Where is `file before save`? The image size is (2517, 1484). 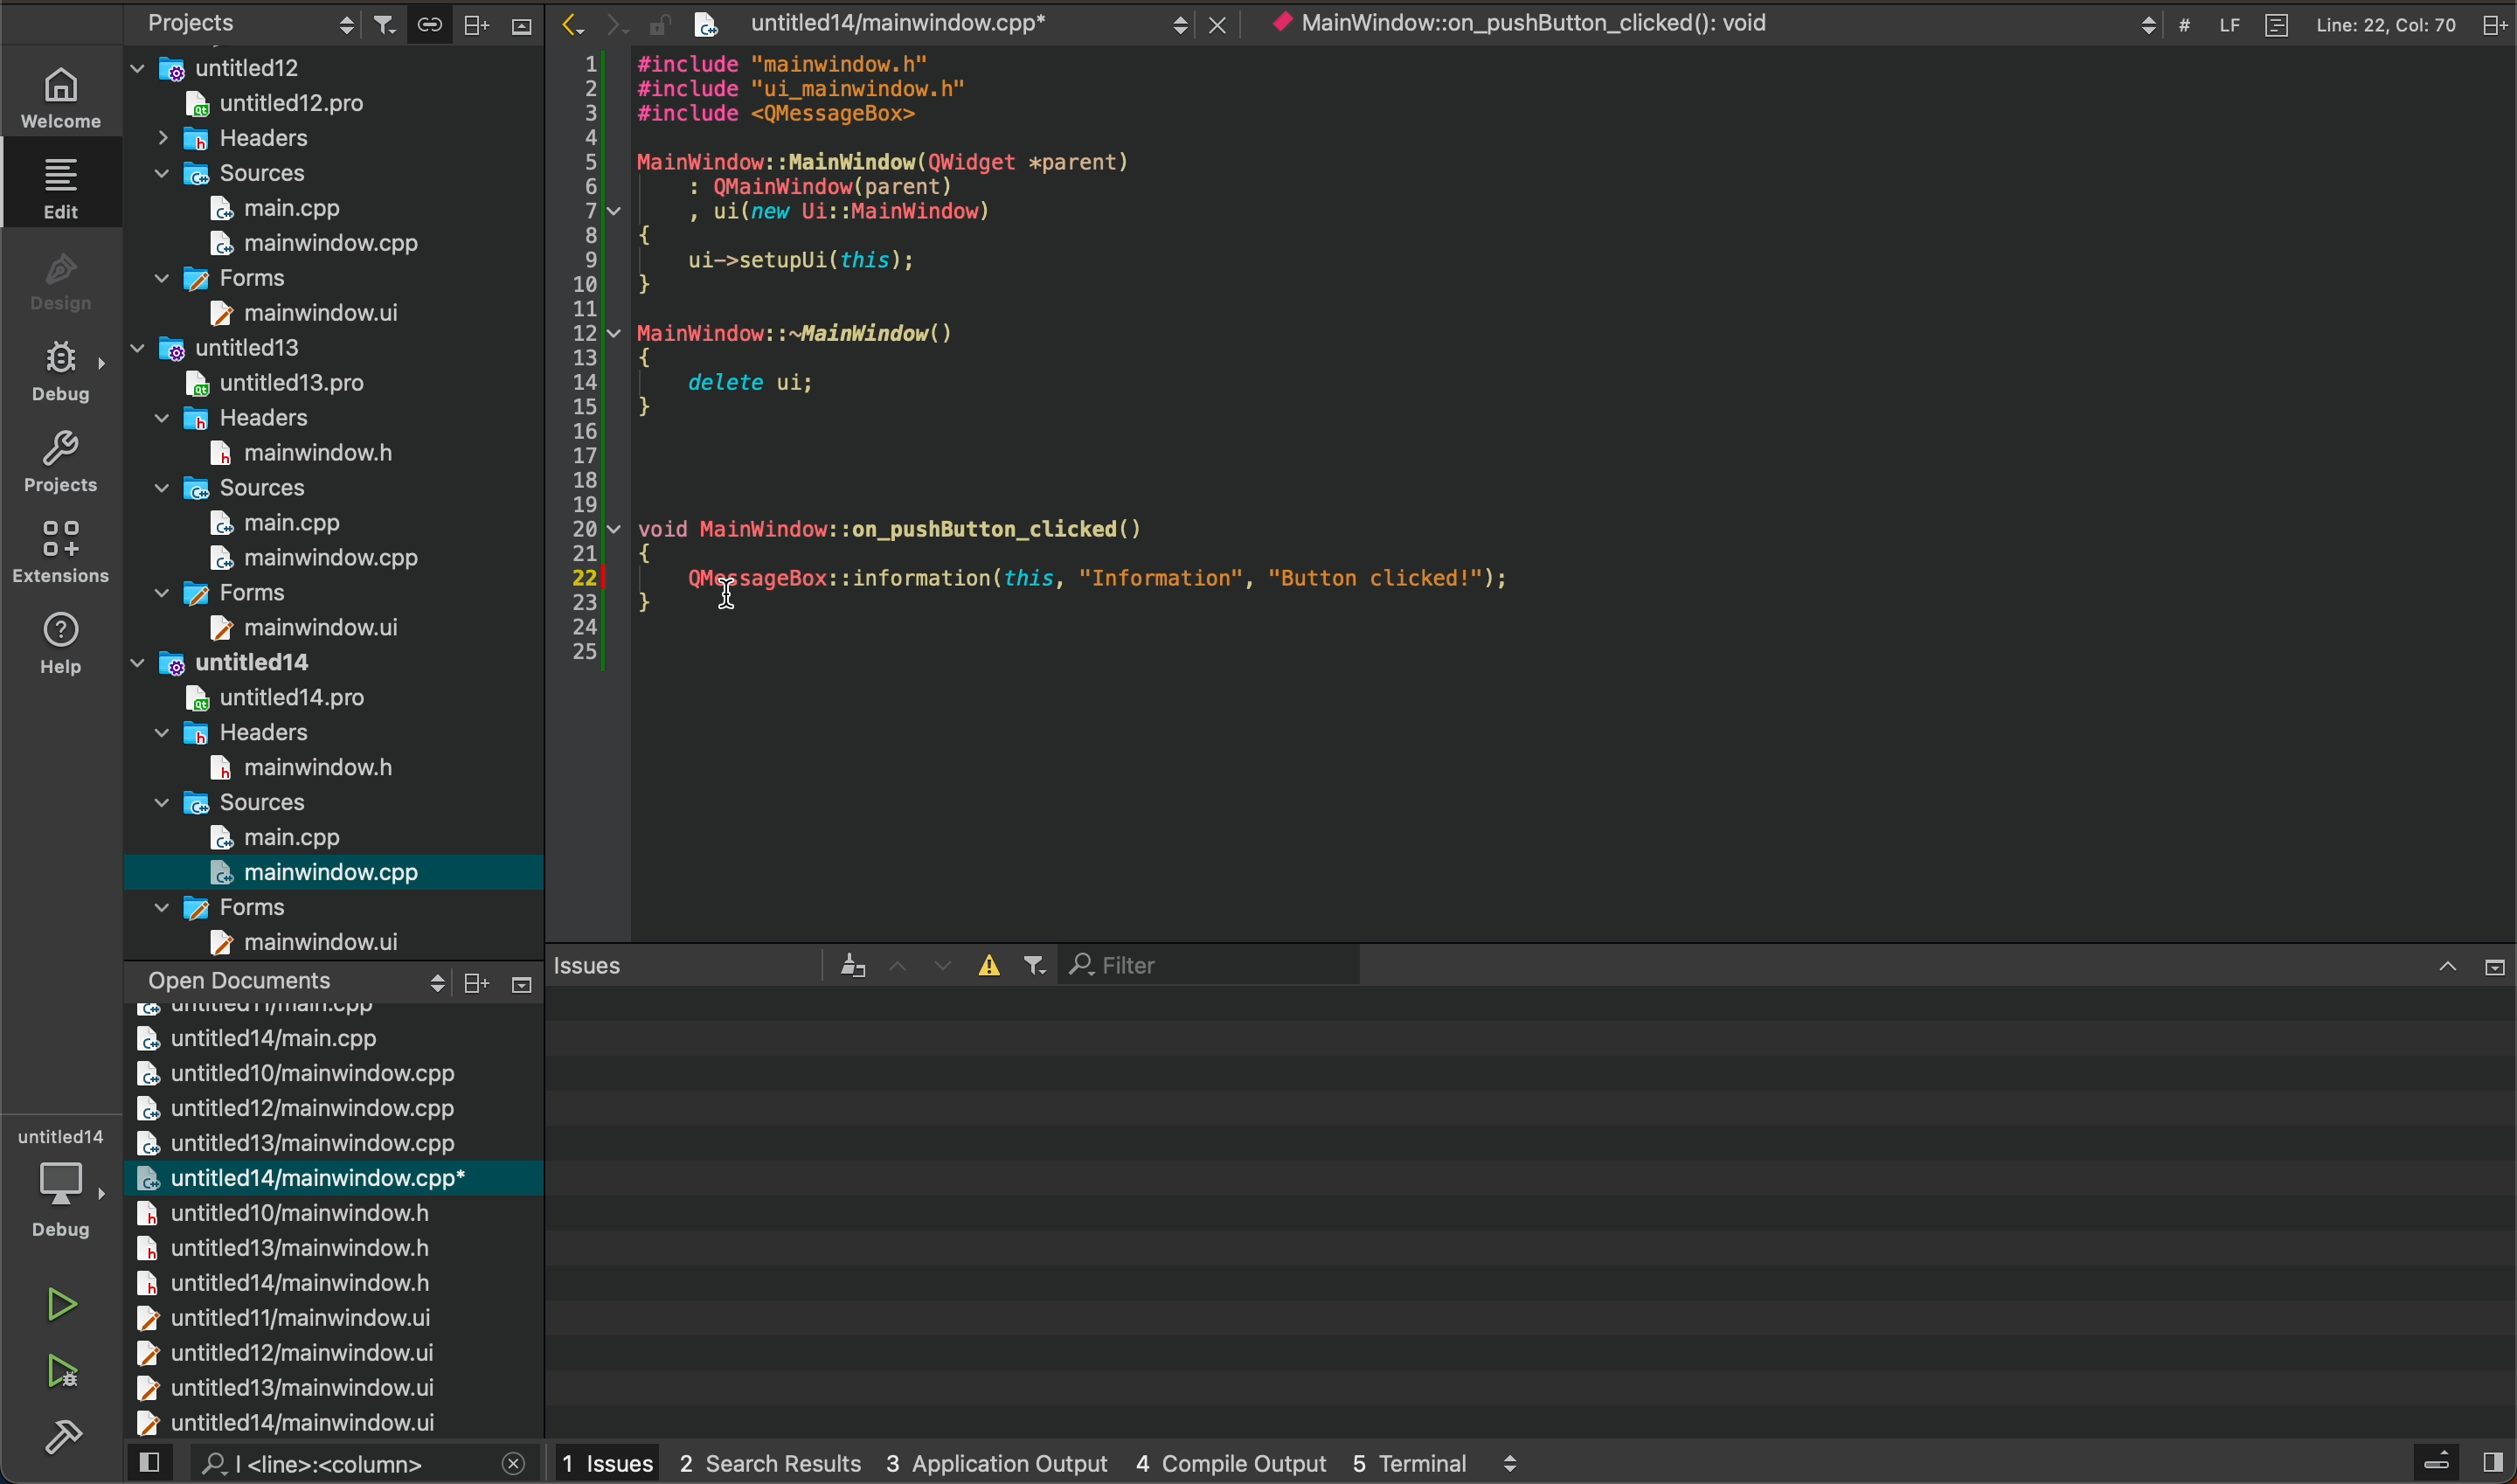
file before save is located at coordinates (990, 22).